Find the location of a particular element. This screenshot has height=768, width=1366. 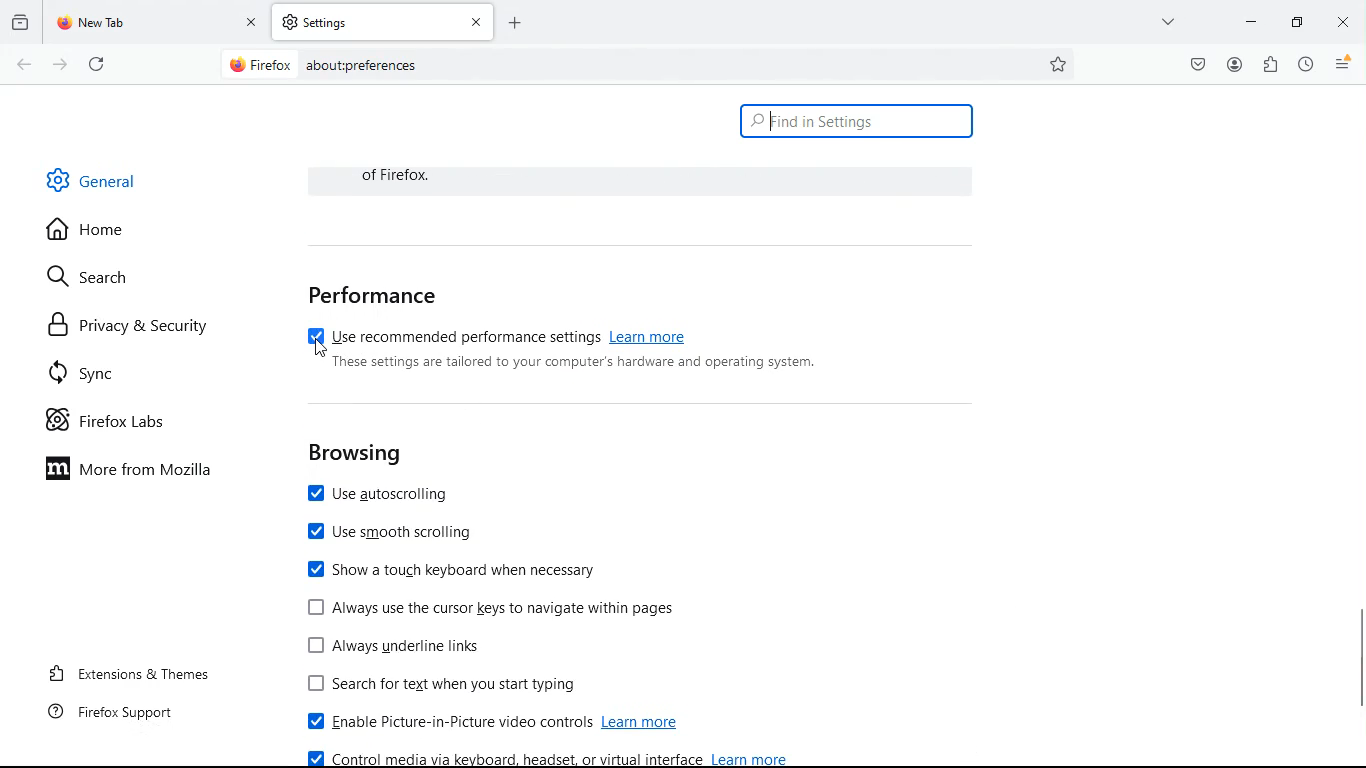

Vertical scroll bar is located at coordinates (1356, 657).